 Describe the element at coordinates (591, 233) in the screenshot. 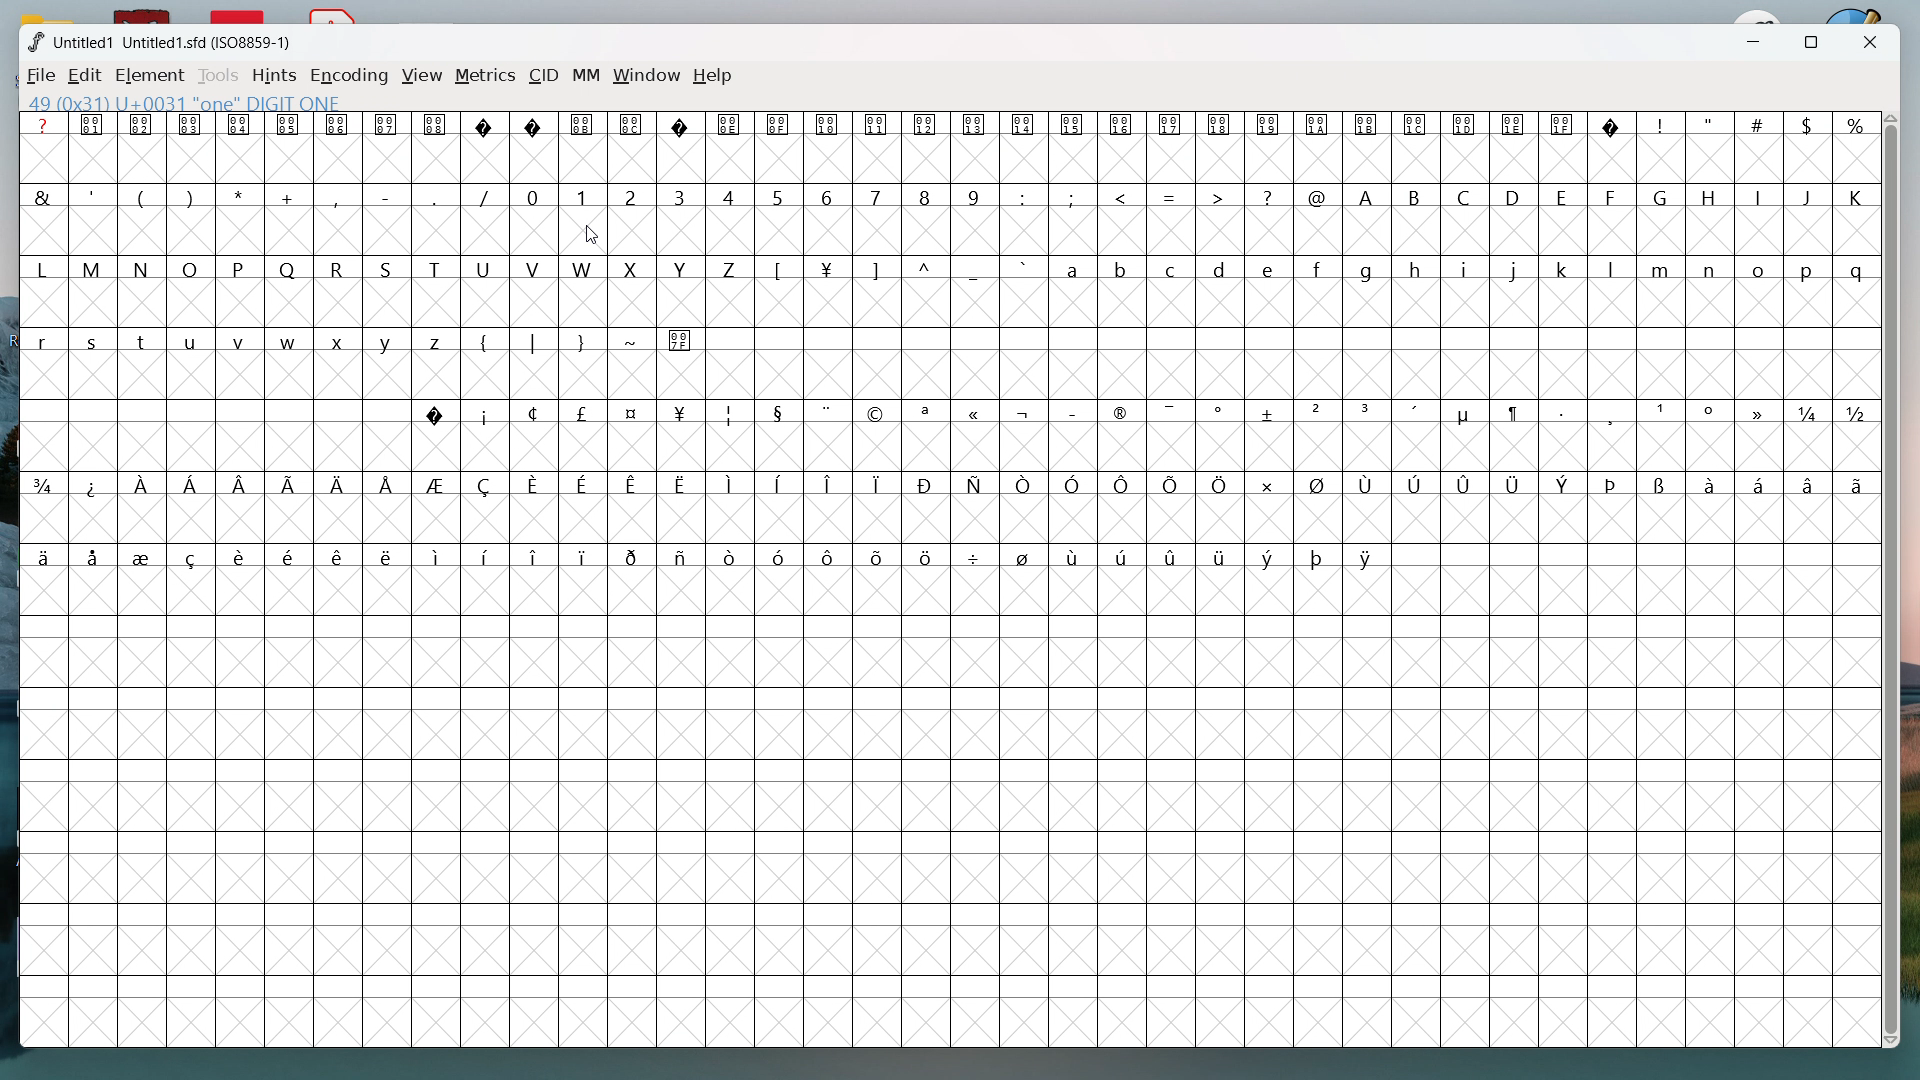

I see `cursor` at that location.